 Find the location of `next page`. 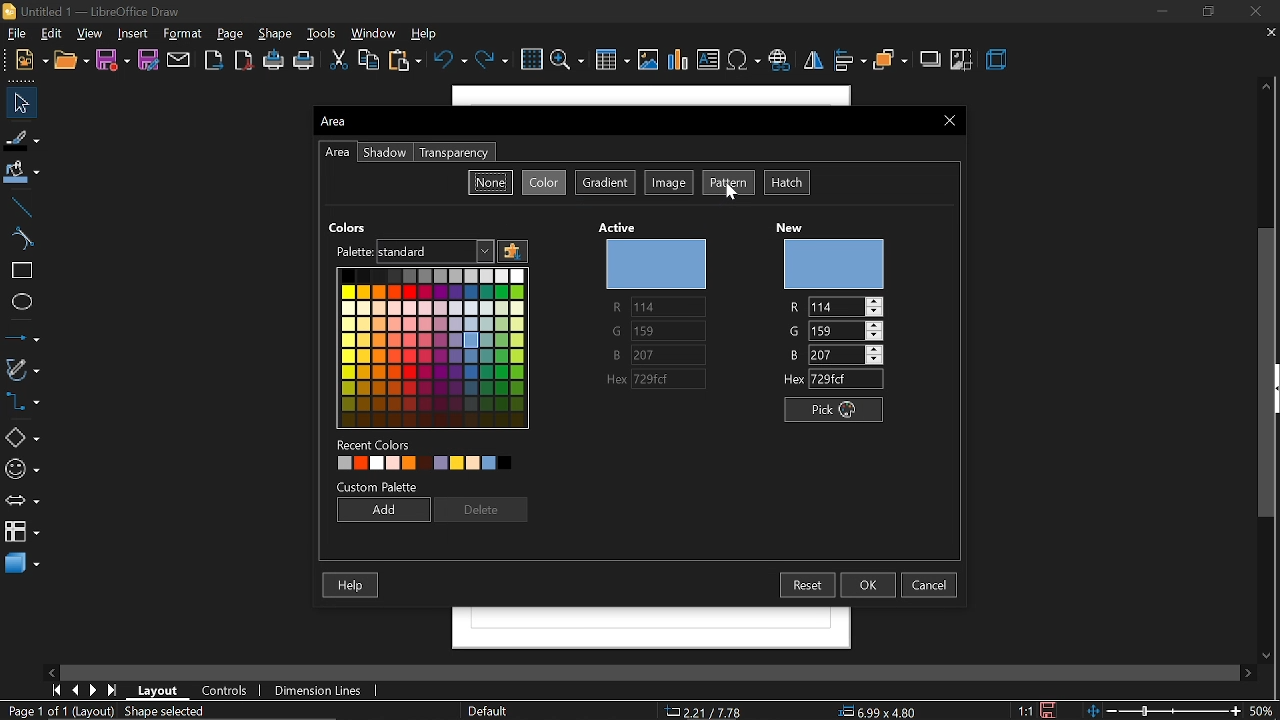

next page is located at coordinates (94, 689).